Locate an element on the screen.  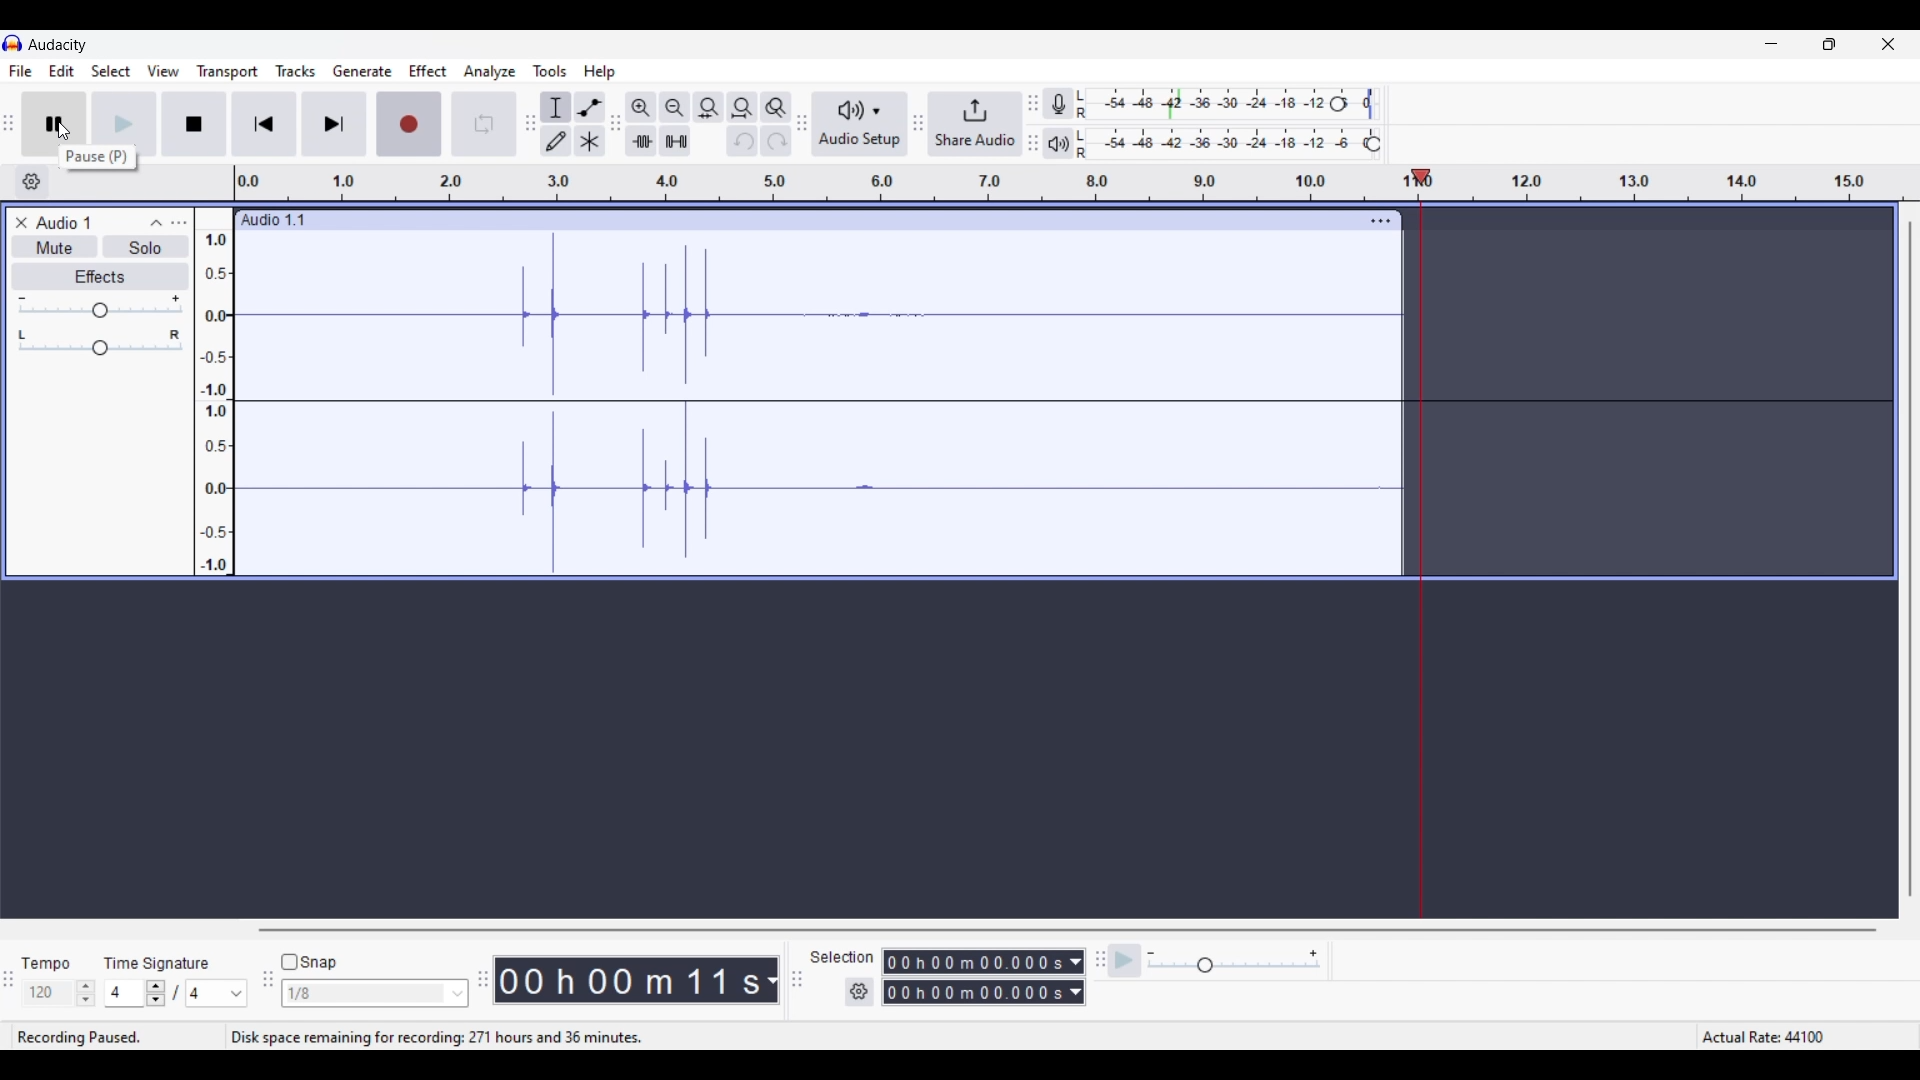
toolbar is located at coordinates (801, 126).